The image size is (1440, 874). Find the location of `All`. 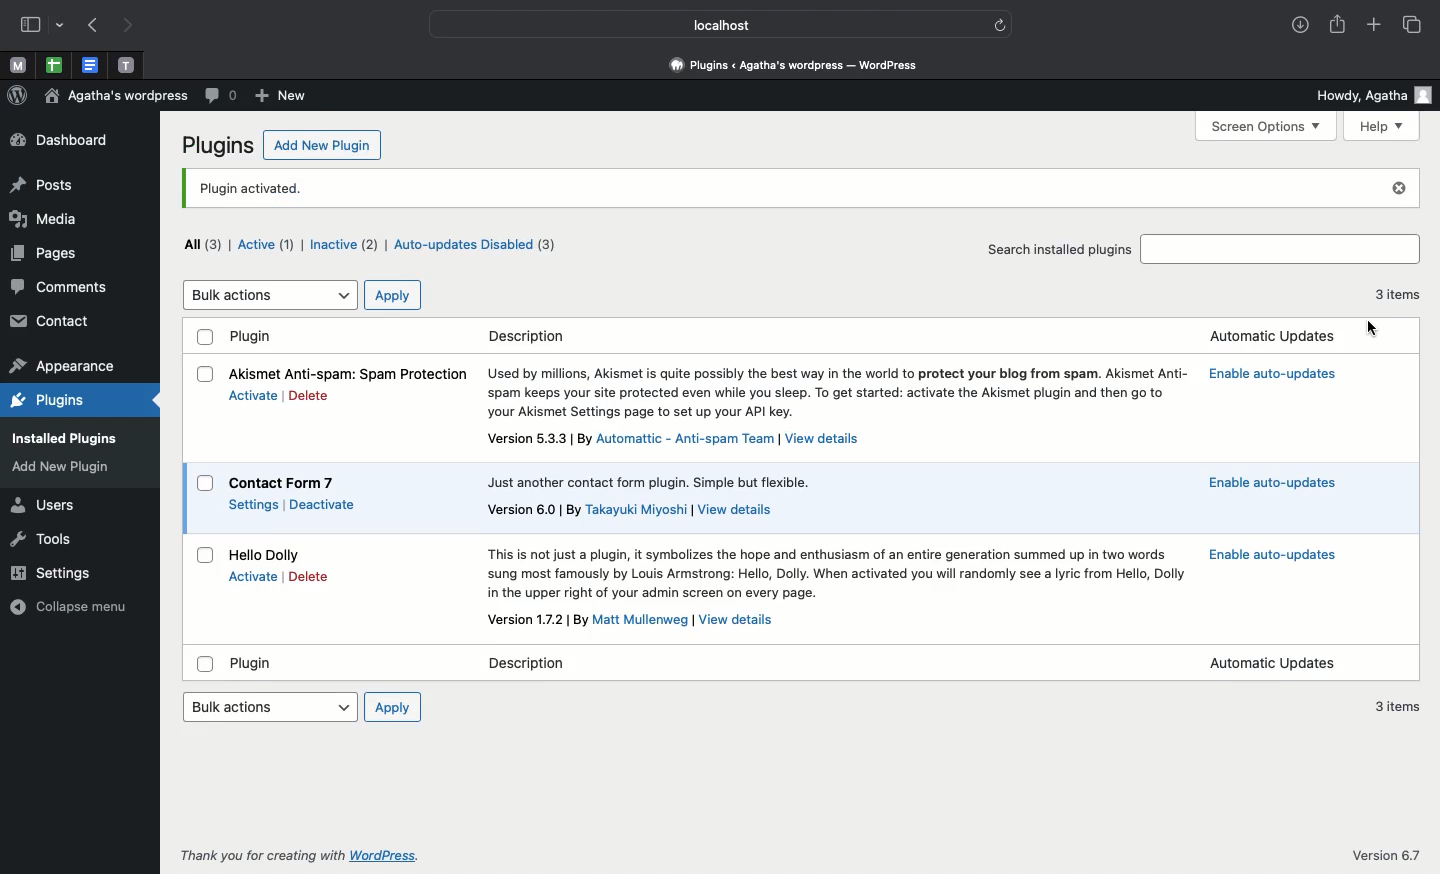

All is located at coordinates (203, 247).